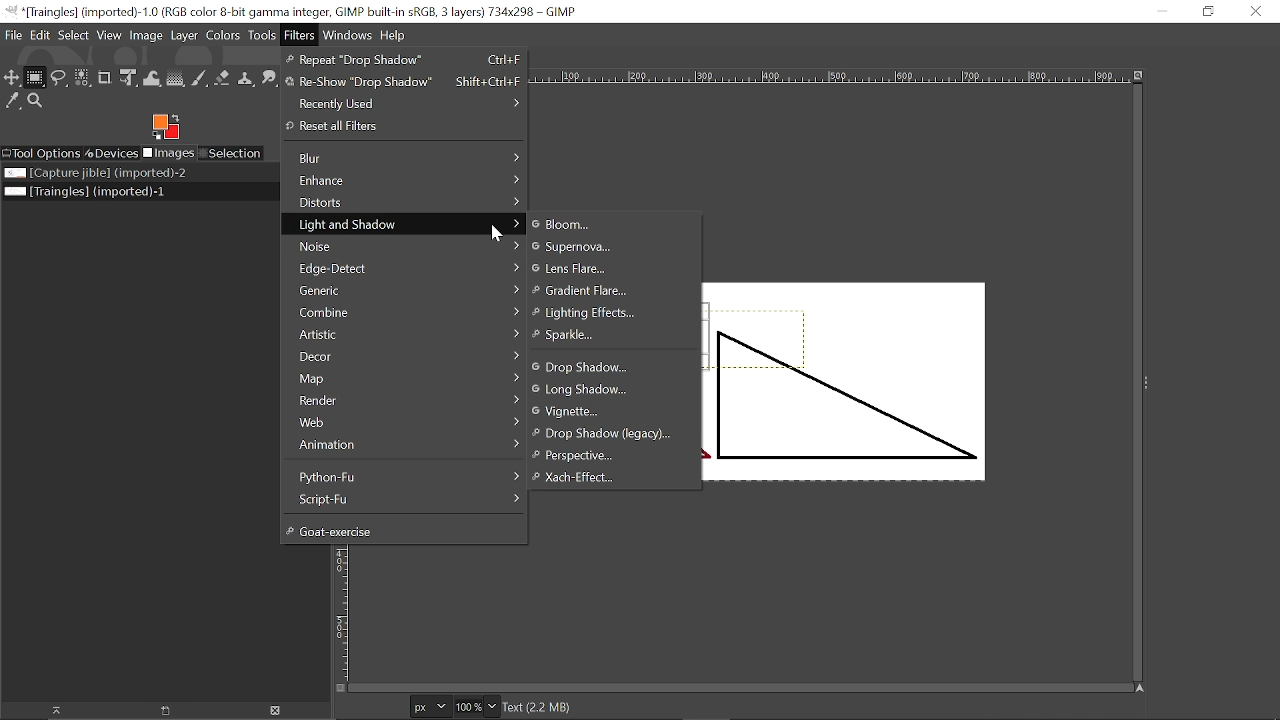 The image size is (1280, 720). I want to click on Gradient tool, so click(176, 79).